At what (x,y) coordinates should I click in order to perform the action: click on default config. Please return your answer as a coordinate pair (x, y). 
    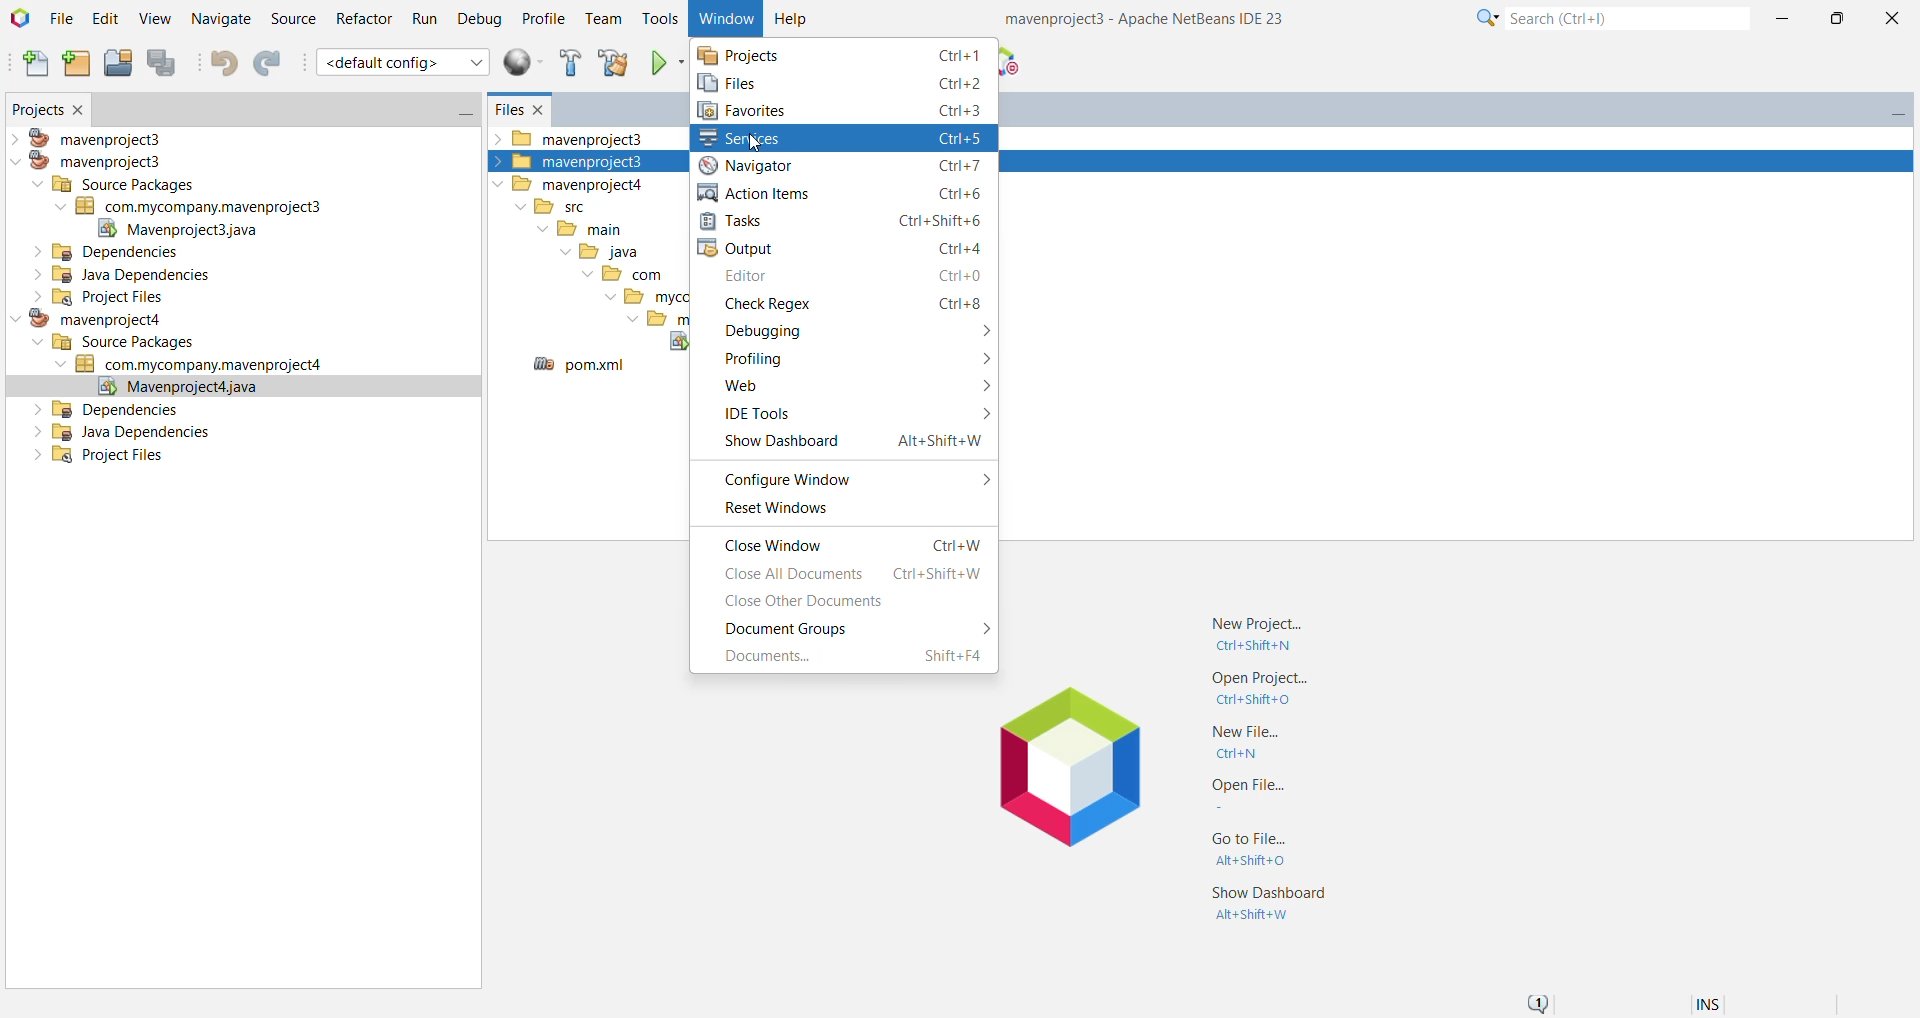
    Looking at the image, I should click on (405, 63).